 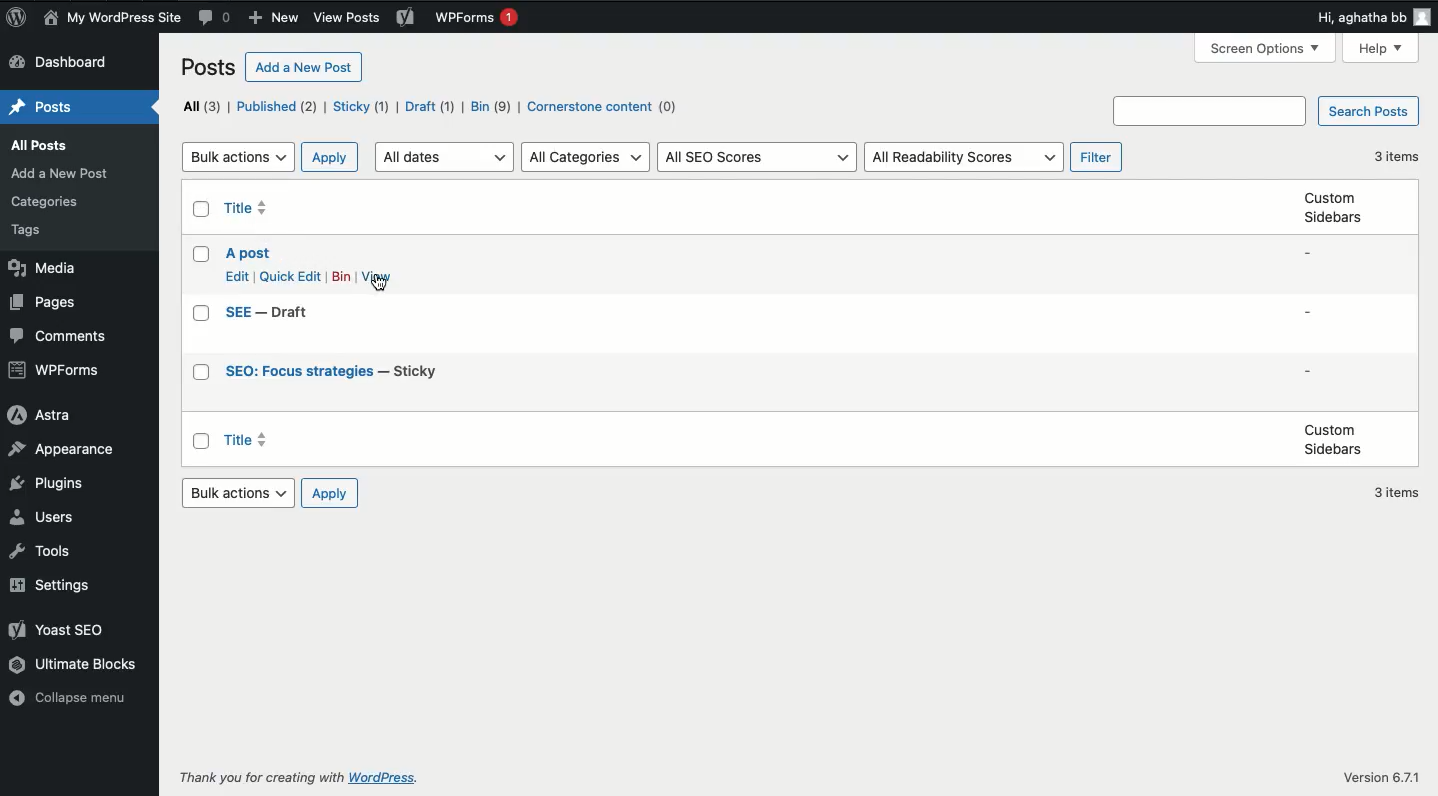 I want to click on Comment, so click(x=212, y=18).